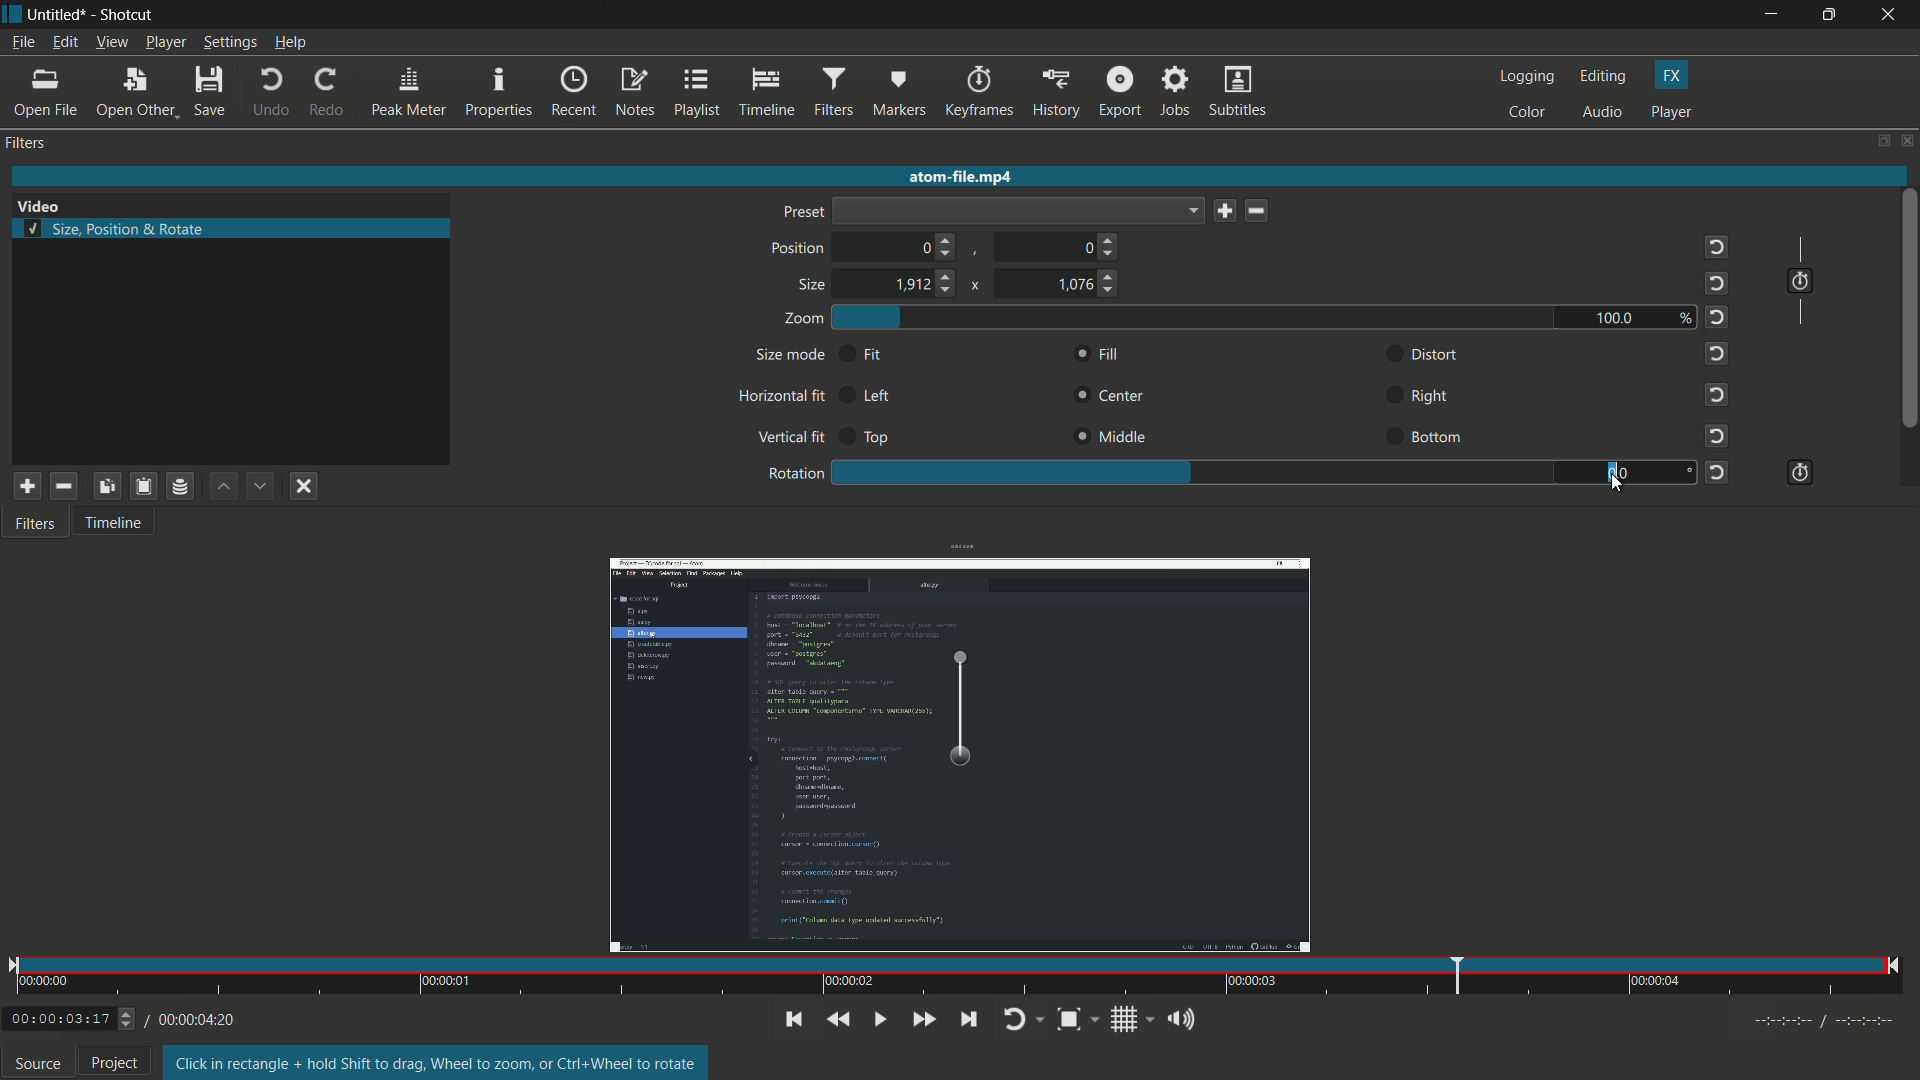 Image resolution: width=1920 pixels, height=1080 pixels. Describe the element at coordinates (573, 92) in the screenshot. I see `recent` at that location.